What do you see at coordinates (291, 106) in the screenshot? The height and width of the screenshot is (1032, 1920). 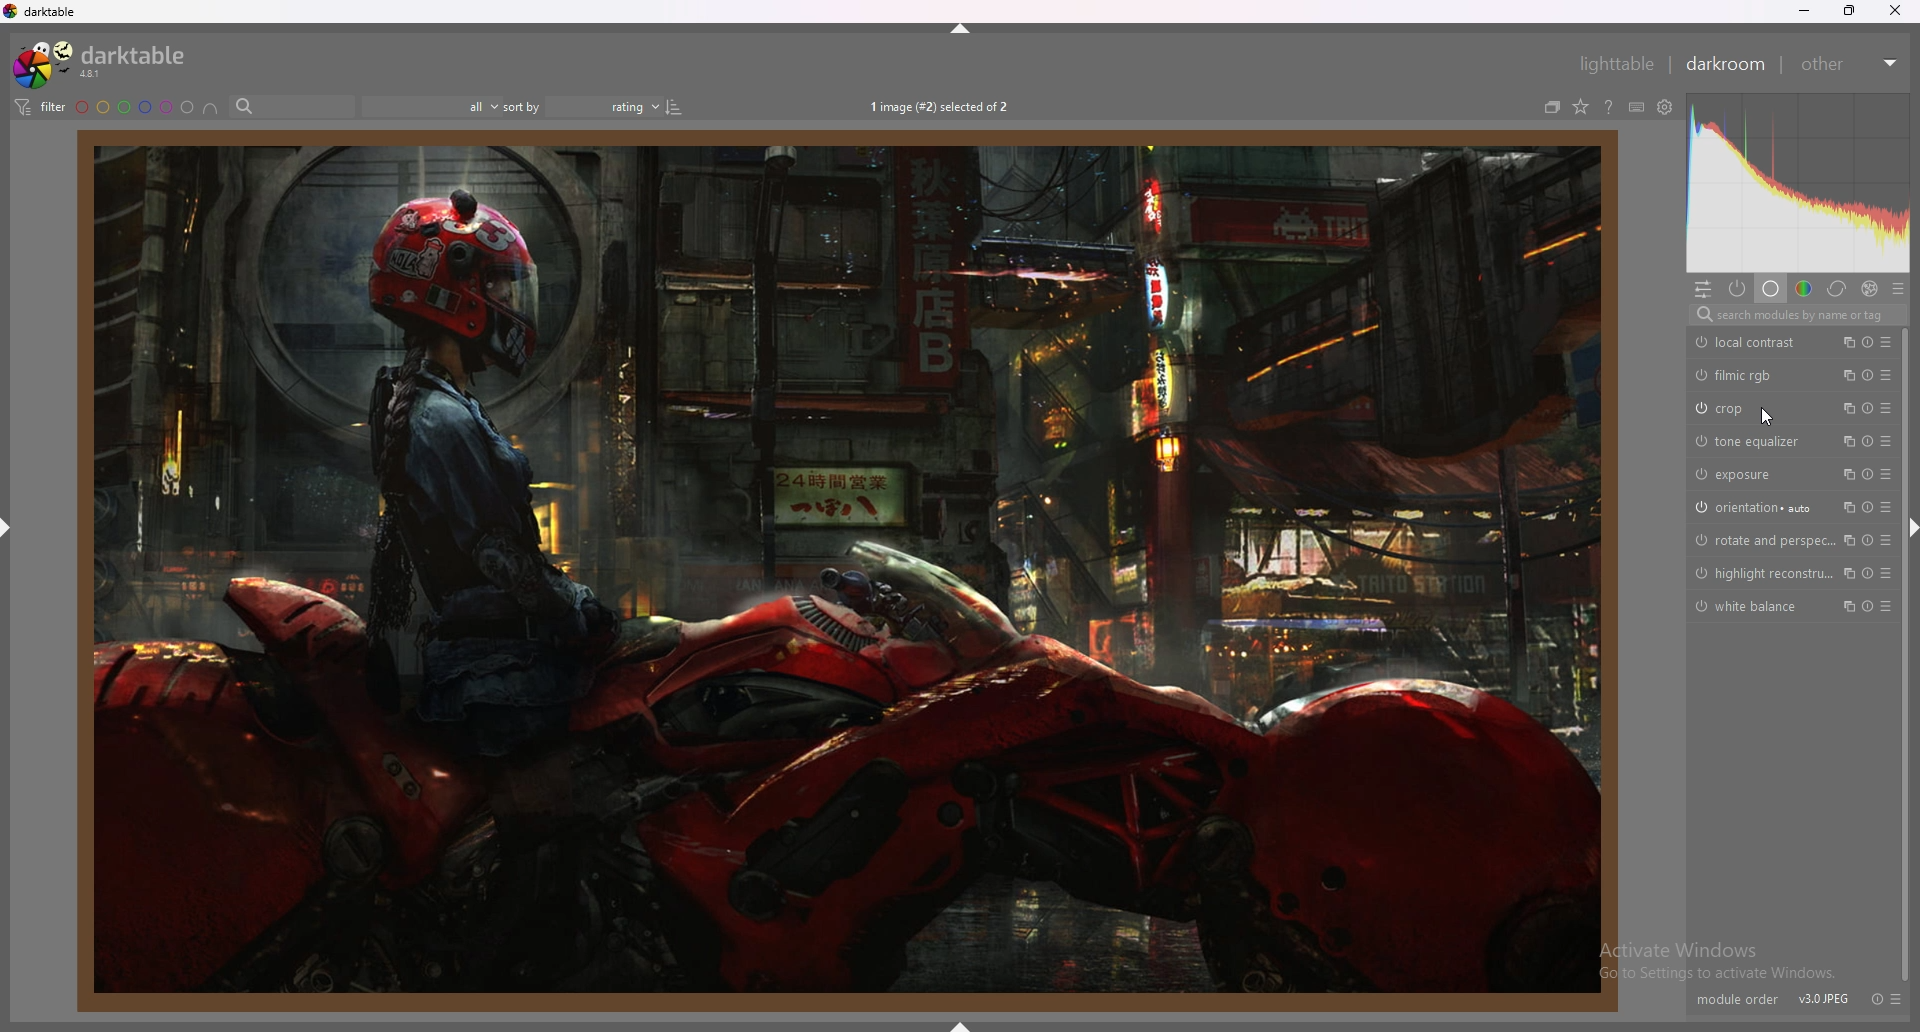 I see `search bar` at bounding box center [291, 106].